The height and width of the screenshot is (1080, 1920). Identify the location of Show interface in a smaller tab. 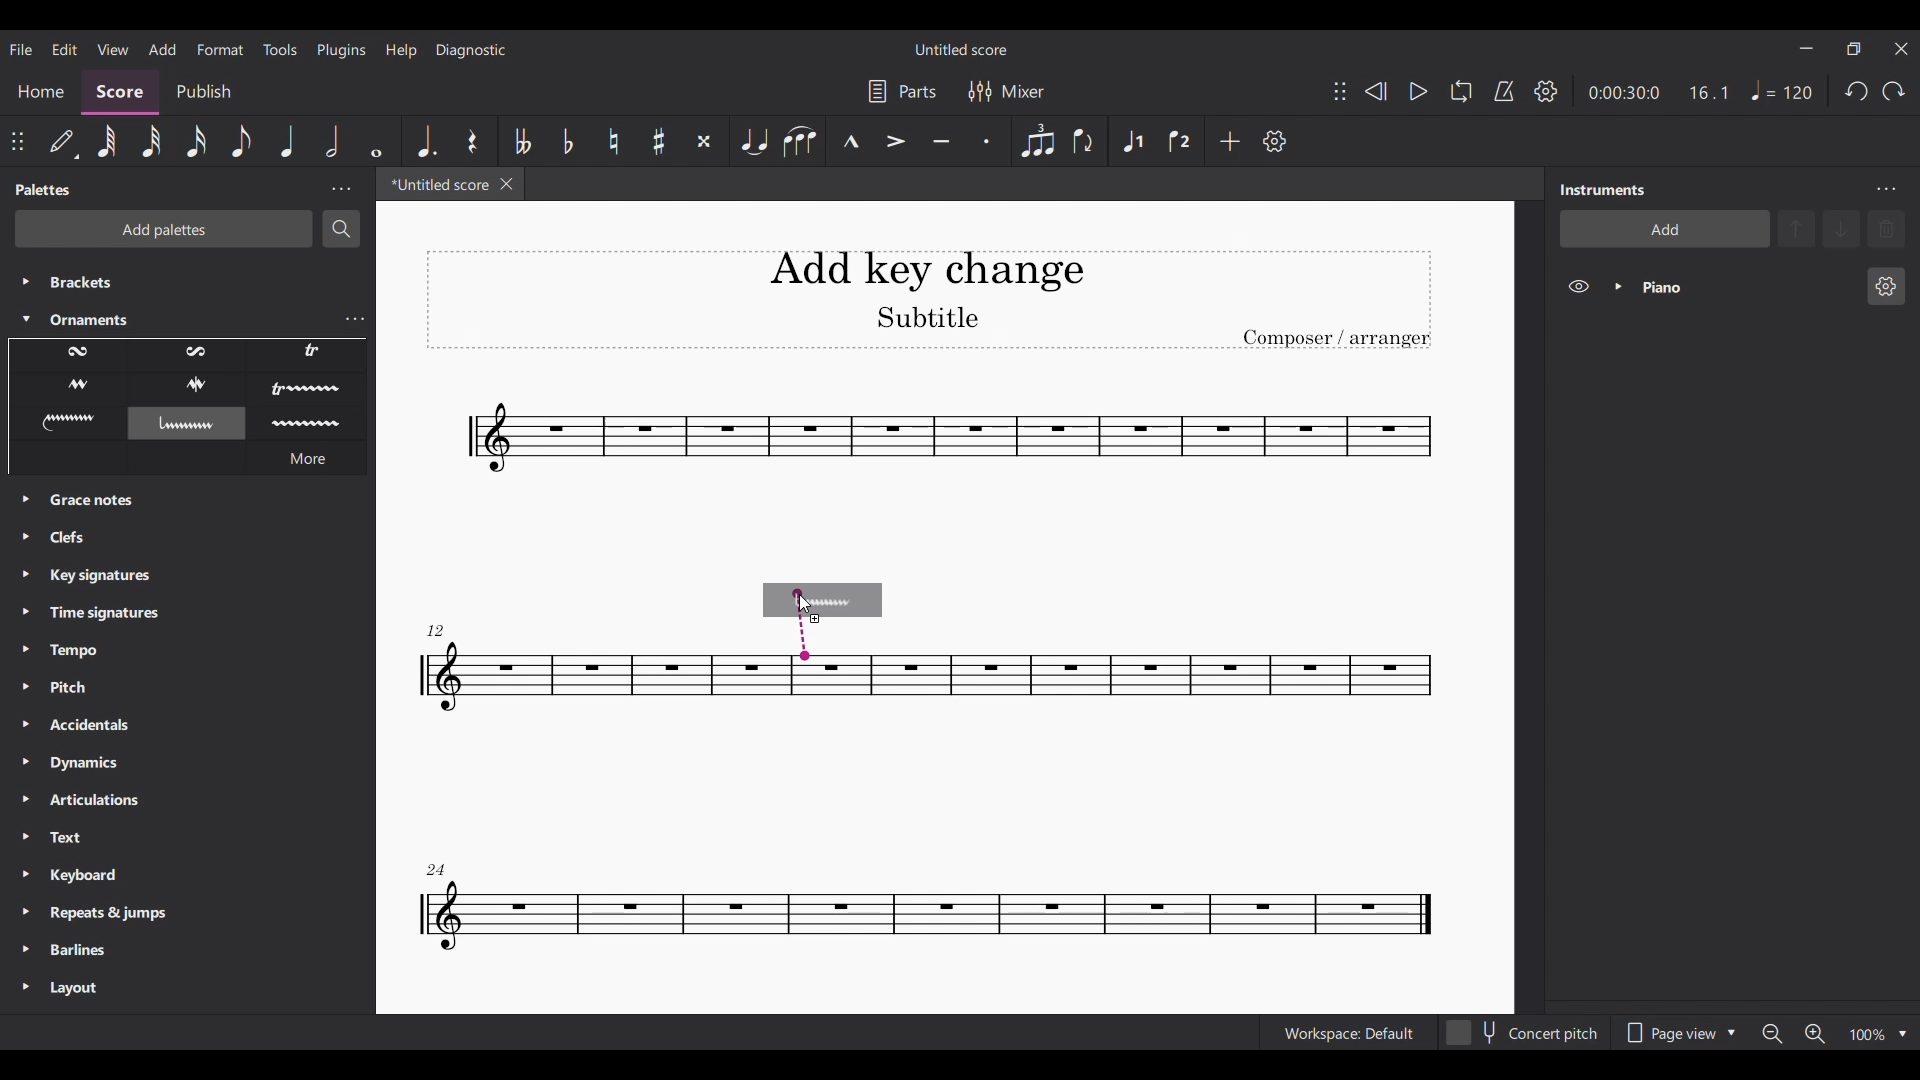
(1854, 48).